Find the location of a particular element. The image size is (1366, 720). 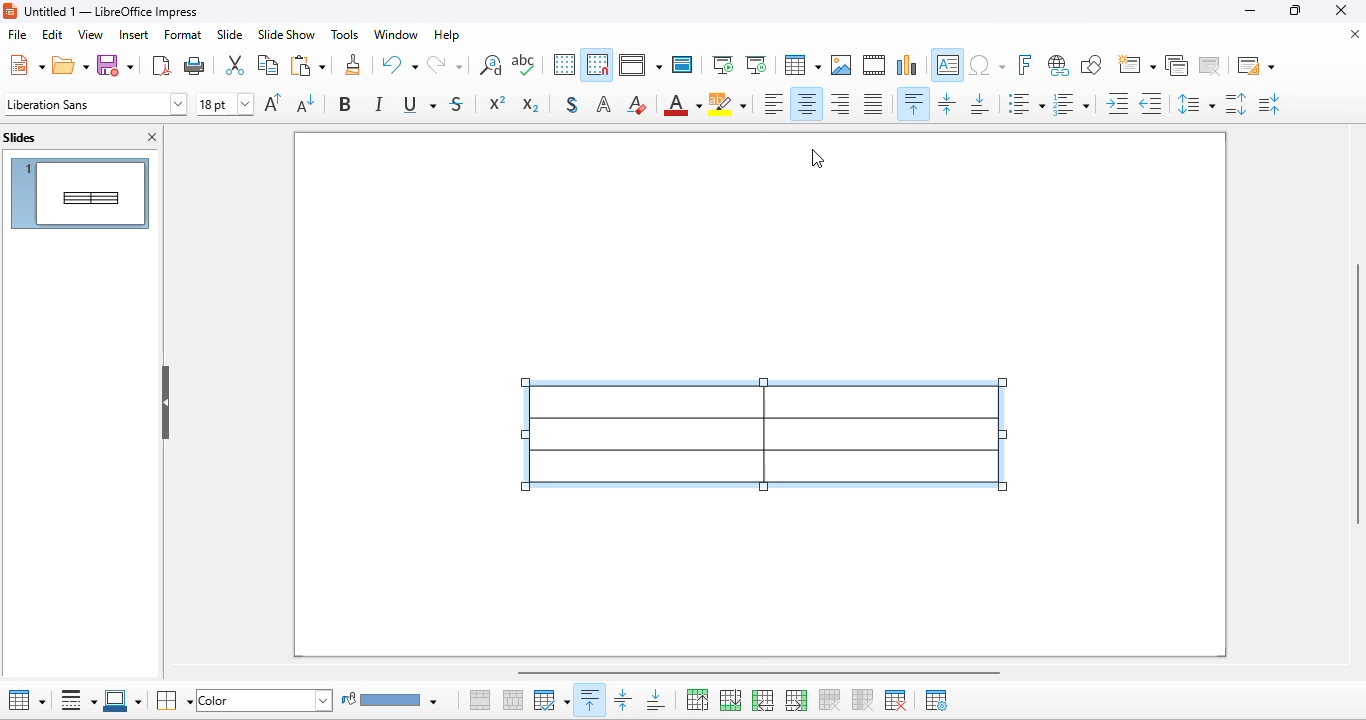

delete selected columns is located at coordinates (864, 700).